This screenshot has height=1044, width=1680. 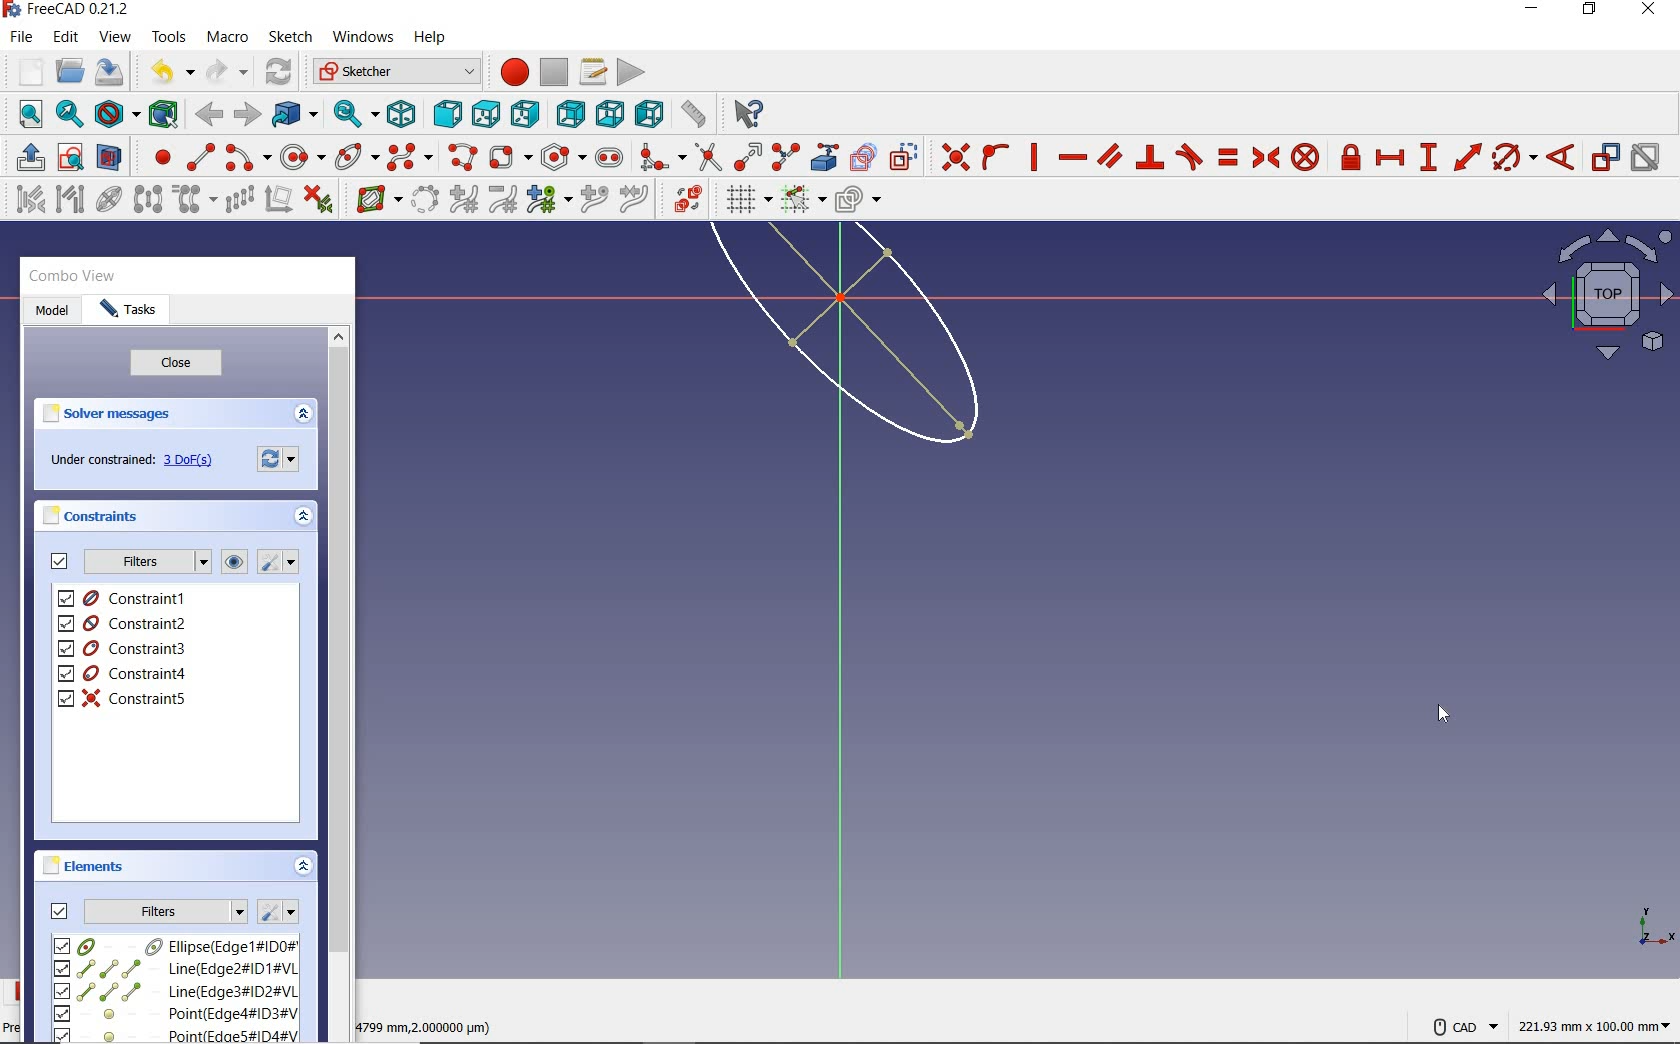 What do you see at coordinates (338, 682) in the screenshot?
I see `scrollbar` at bounding box center [338, 682].